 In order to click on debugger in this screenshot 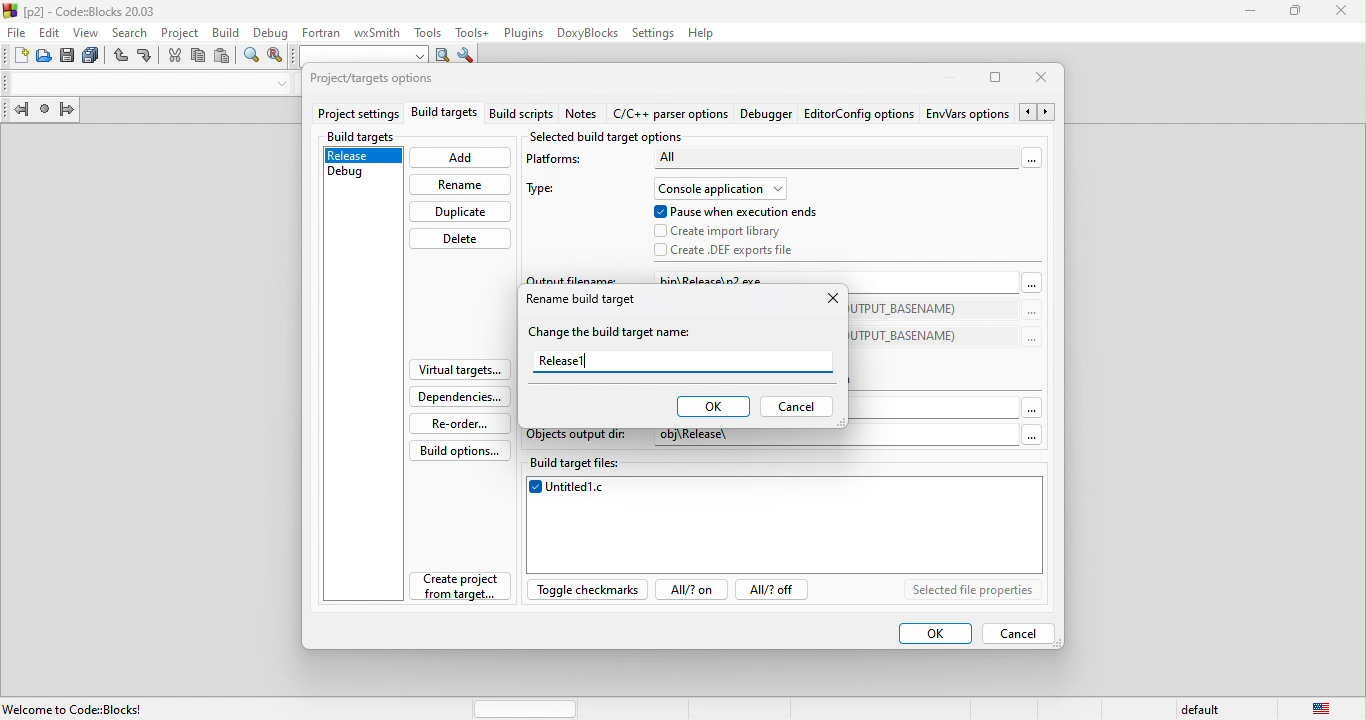, I will do `click(769, 115)`.